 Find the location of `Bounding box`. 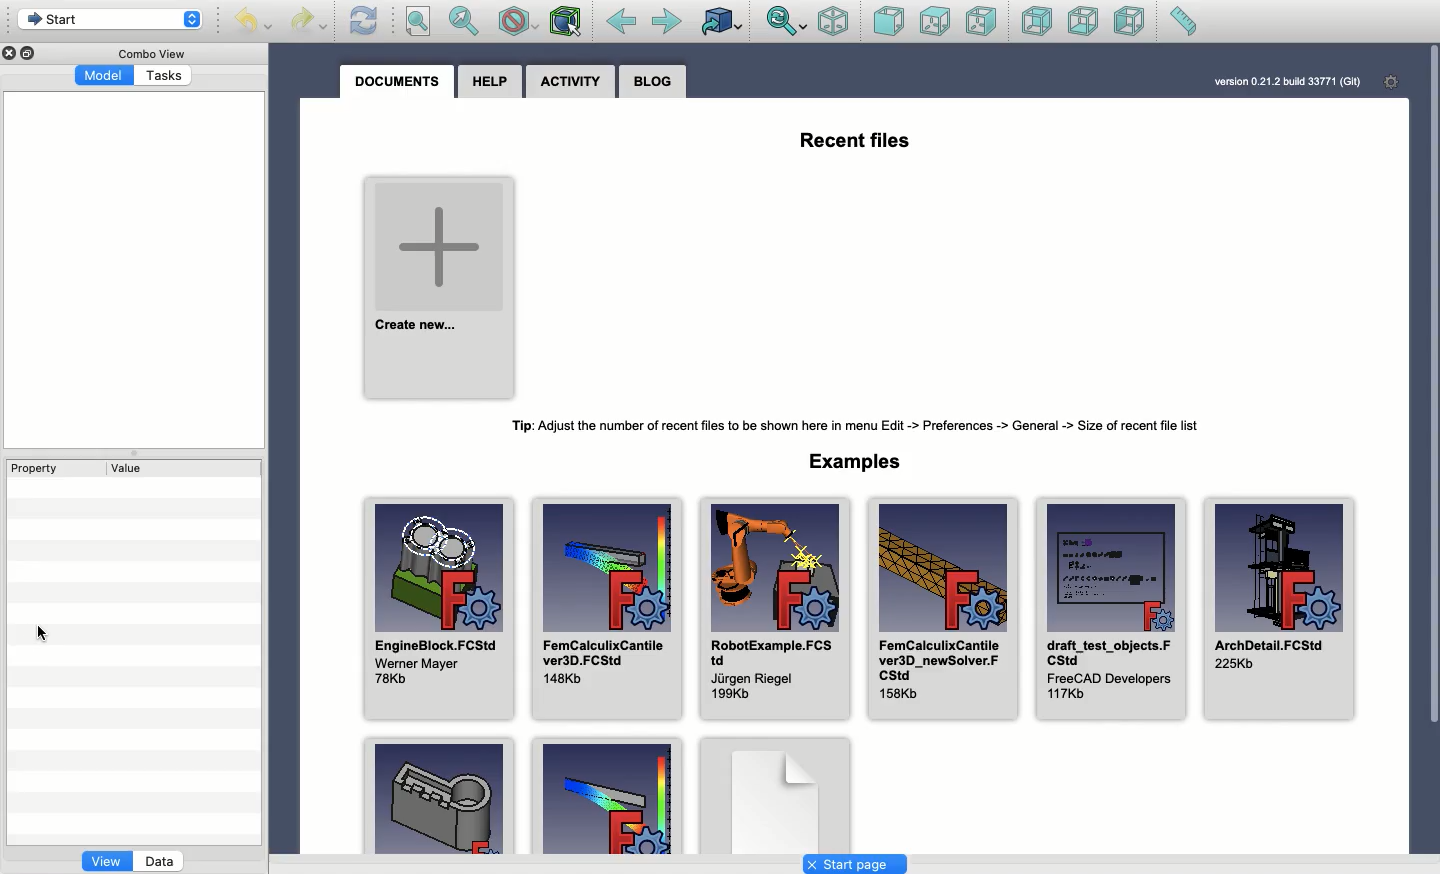

Bounding box is located at coordinates (567, 25).